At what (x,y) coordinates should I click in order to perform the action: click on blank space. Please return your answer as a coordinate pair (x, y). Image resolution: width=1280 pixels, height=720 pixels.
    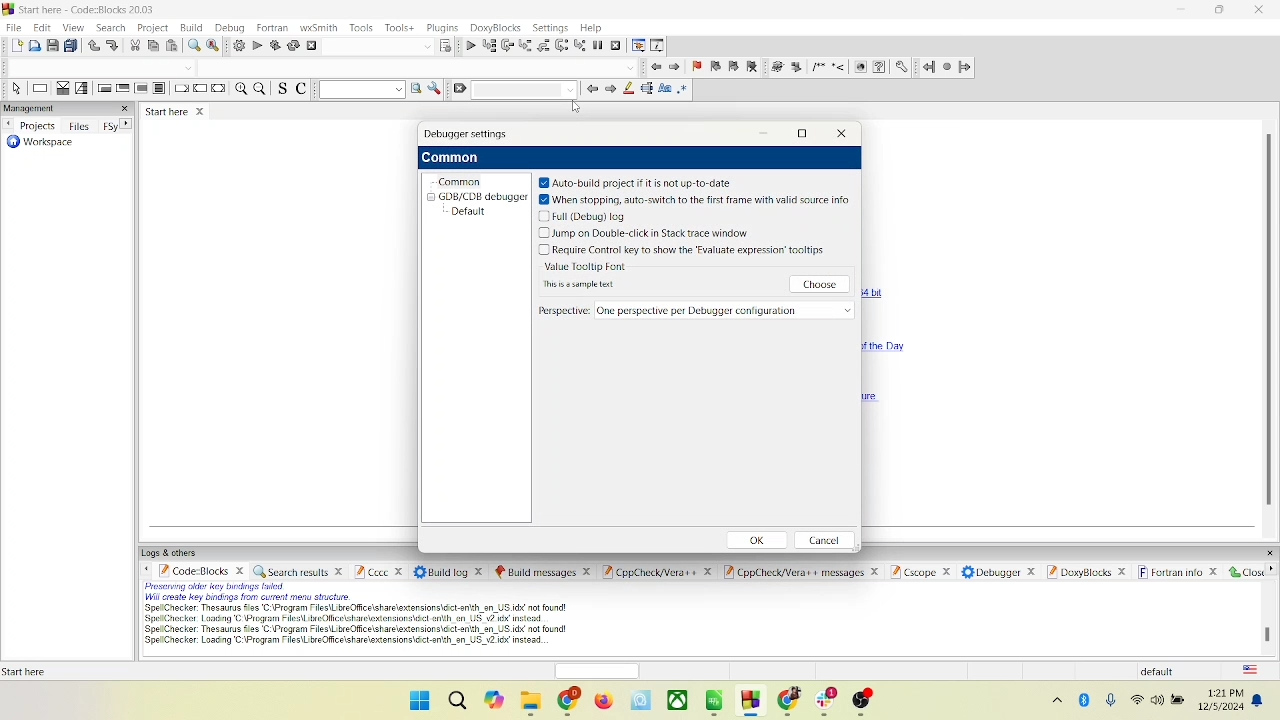
    Looking at the image, I should click on (379, 47).